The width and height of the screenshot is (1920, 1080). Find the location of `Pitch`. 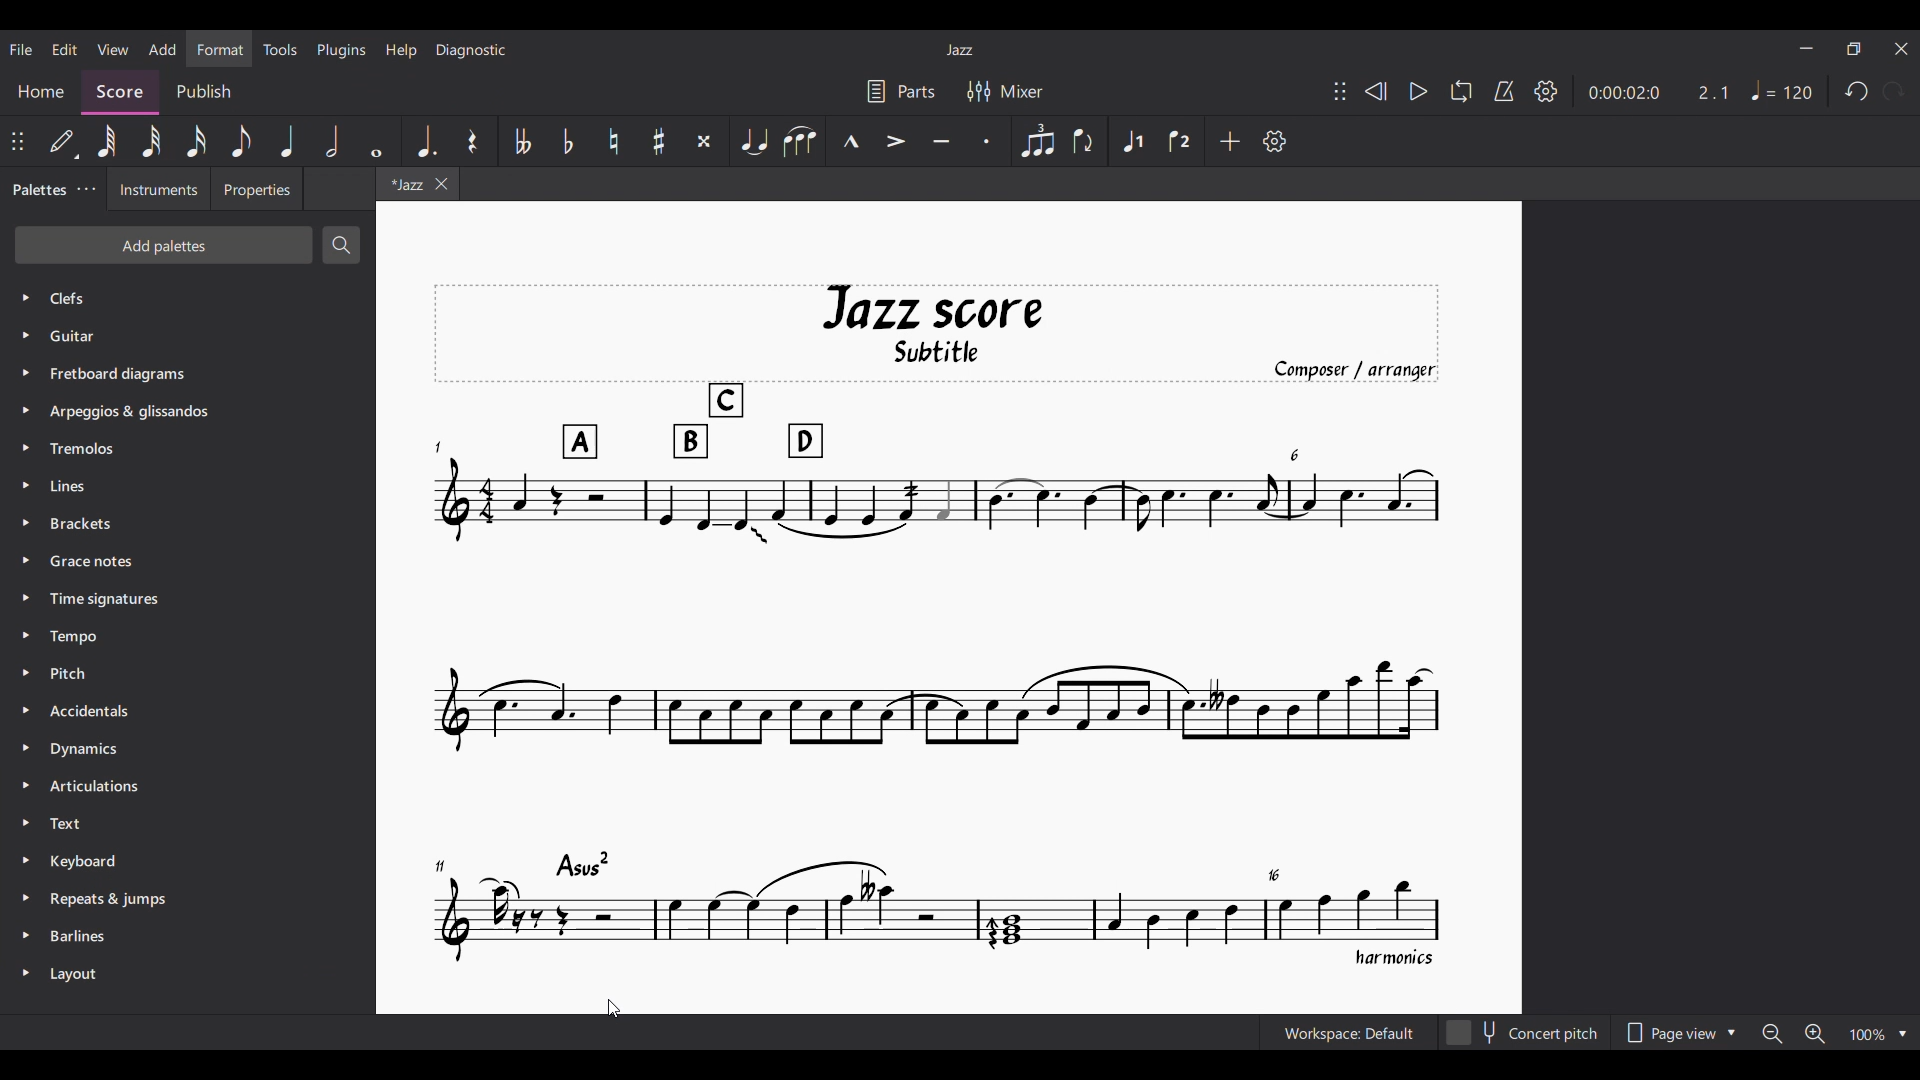

Pitch is located at coordinates (73, 673).